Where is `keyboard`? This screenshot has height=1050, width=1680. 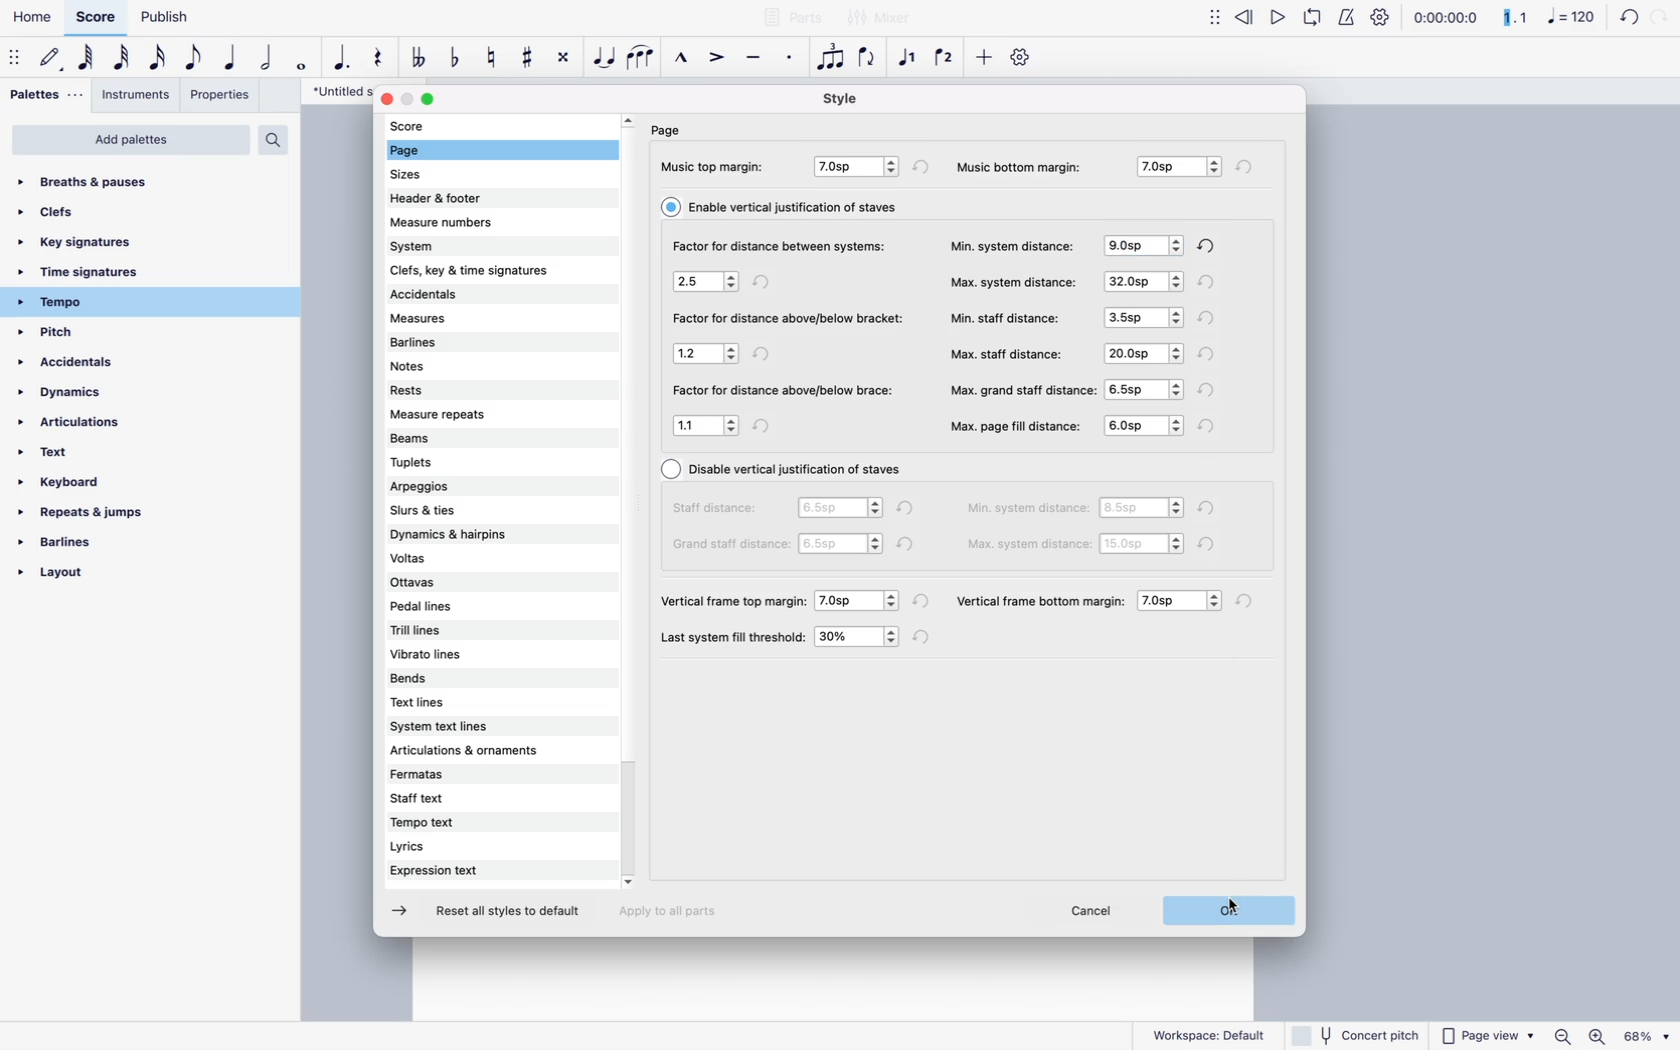
keyboard is located at coordinates (81, 485).